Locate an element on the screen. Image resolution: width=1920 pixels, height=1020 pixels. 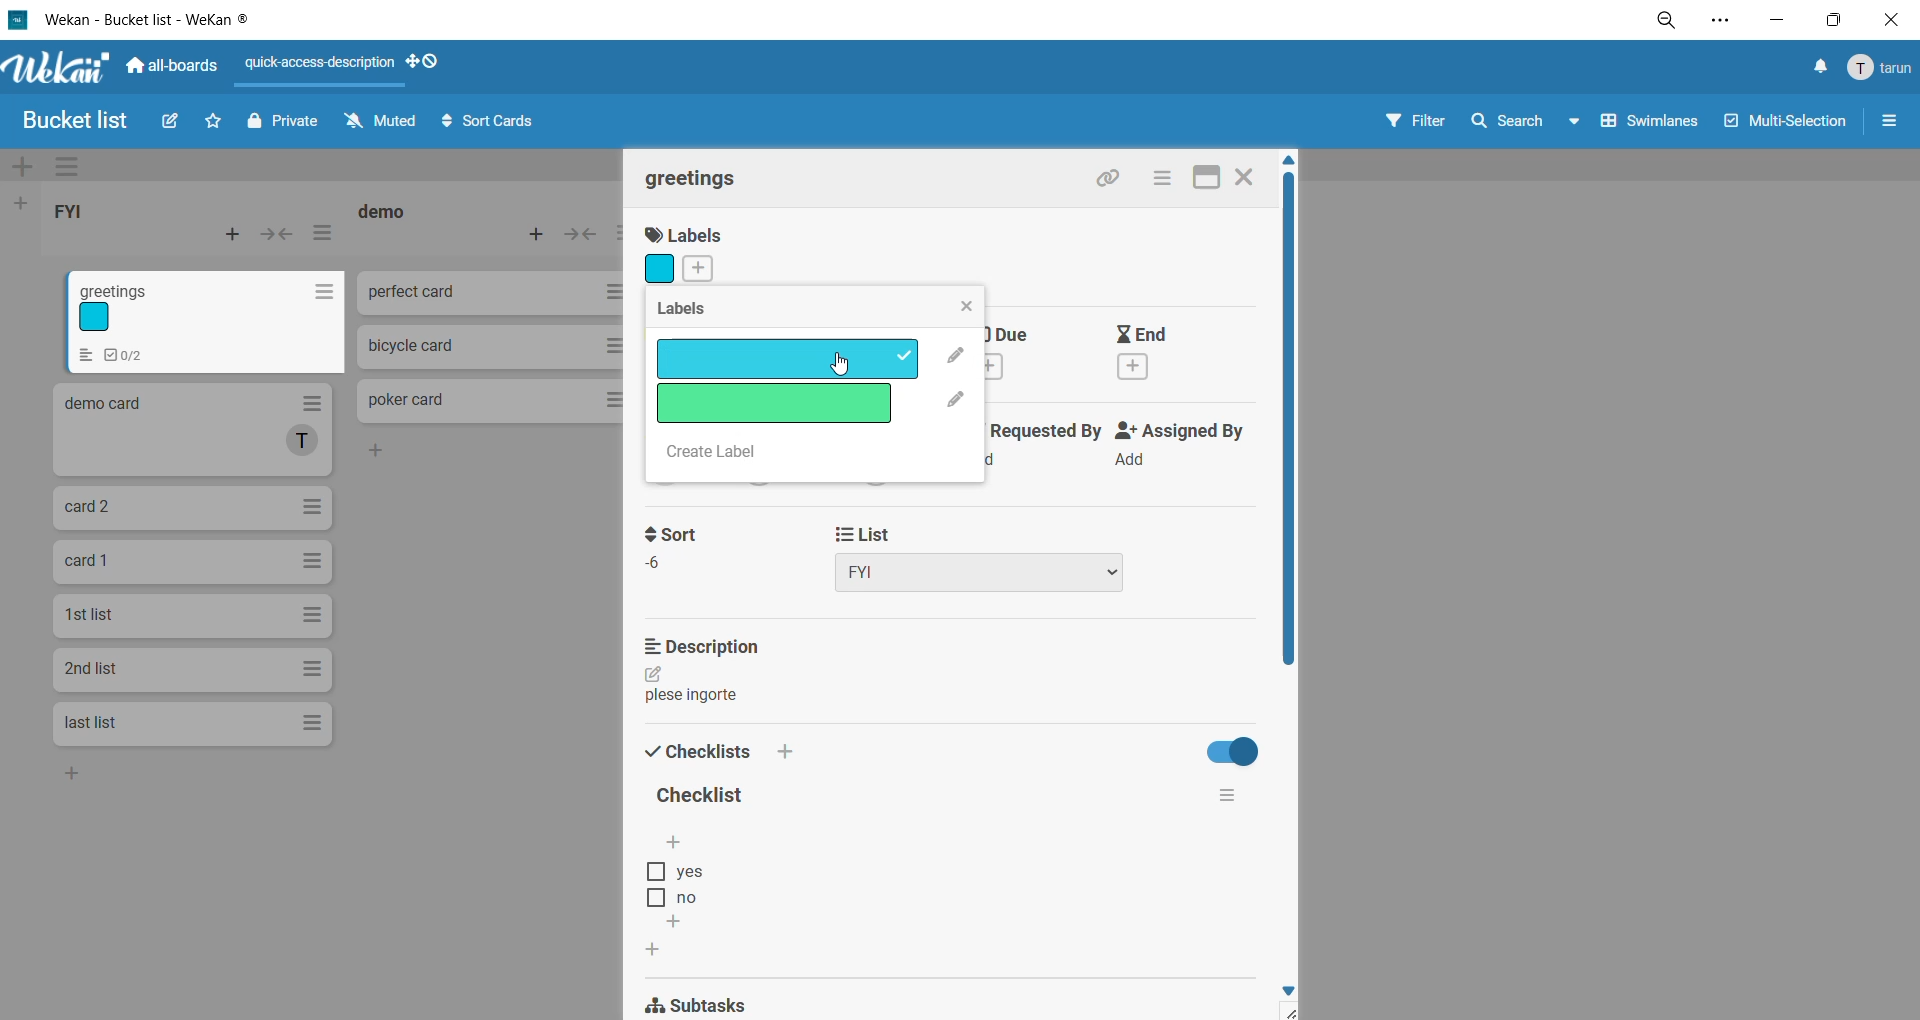
sort cards is located at coordinates (495, 123).